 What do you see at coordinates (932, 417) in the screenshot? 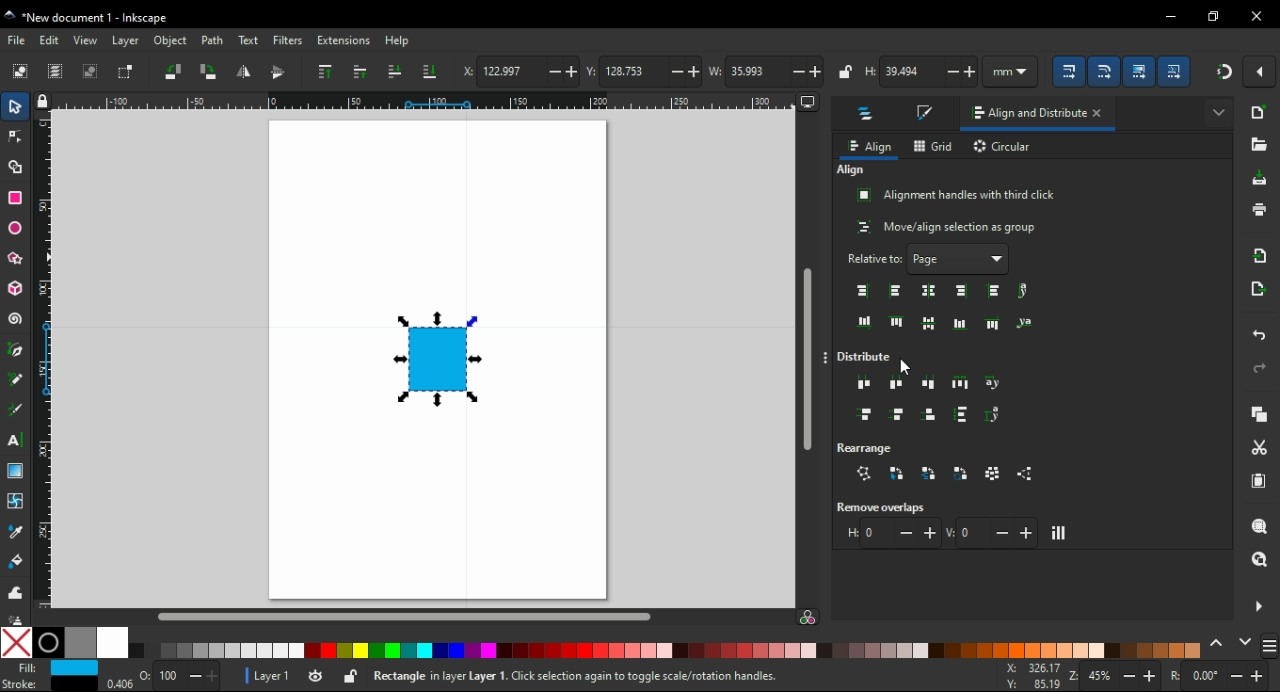
I see `distribute vertically with even spacing between bottom edges` at bounding box center [932, 417].